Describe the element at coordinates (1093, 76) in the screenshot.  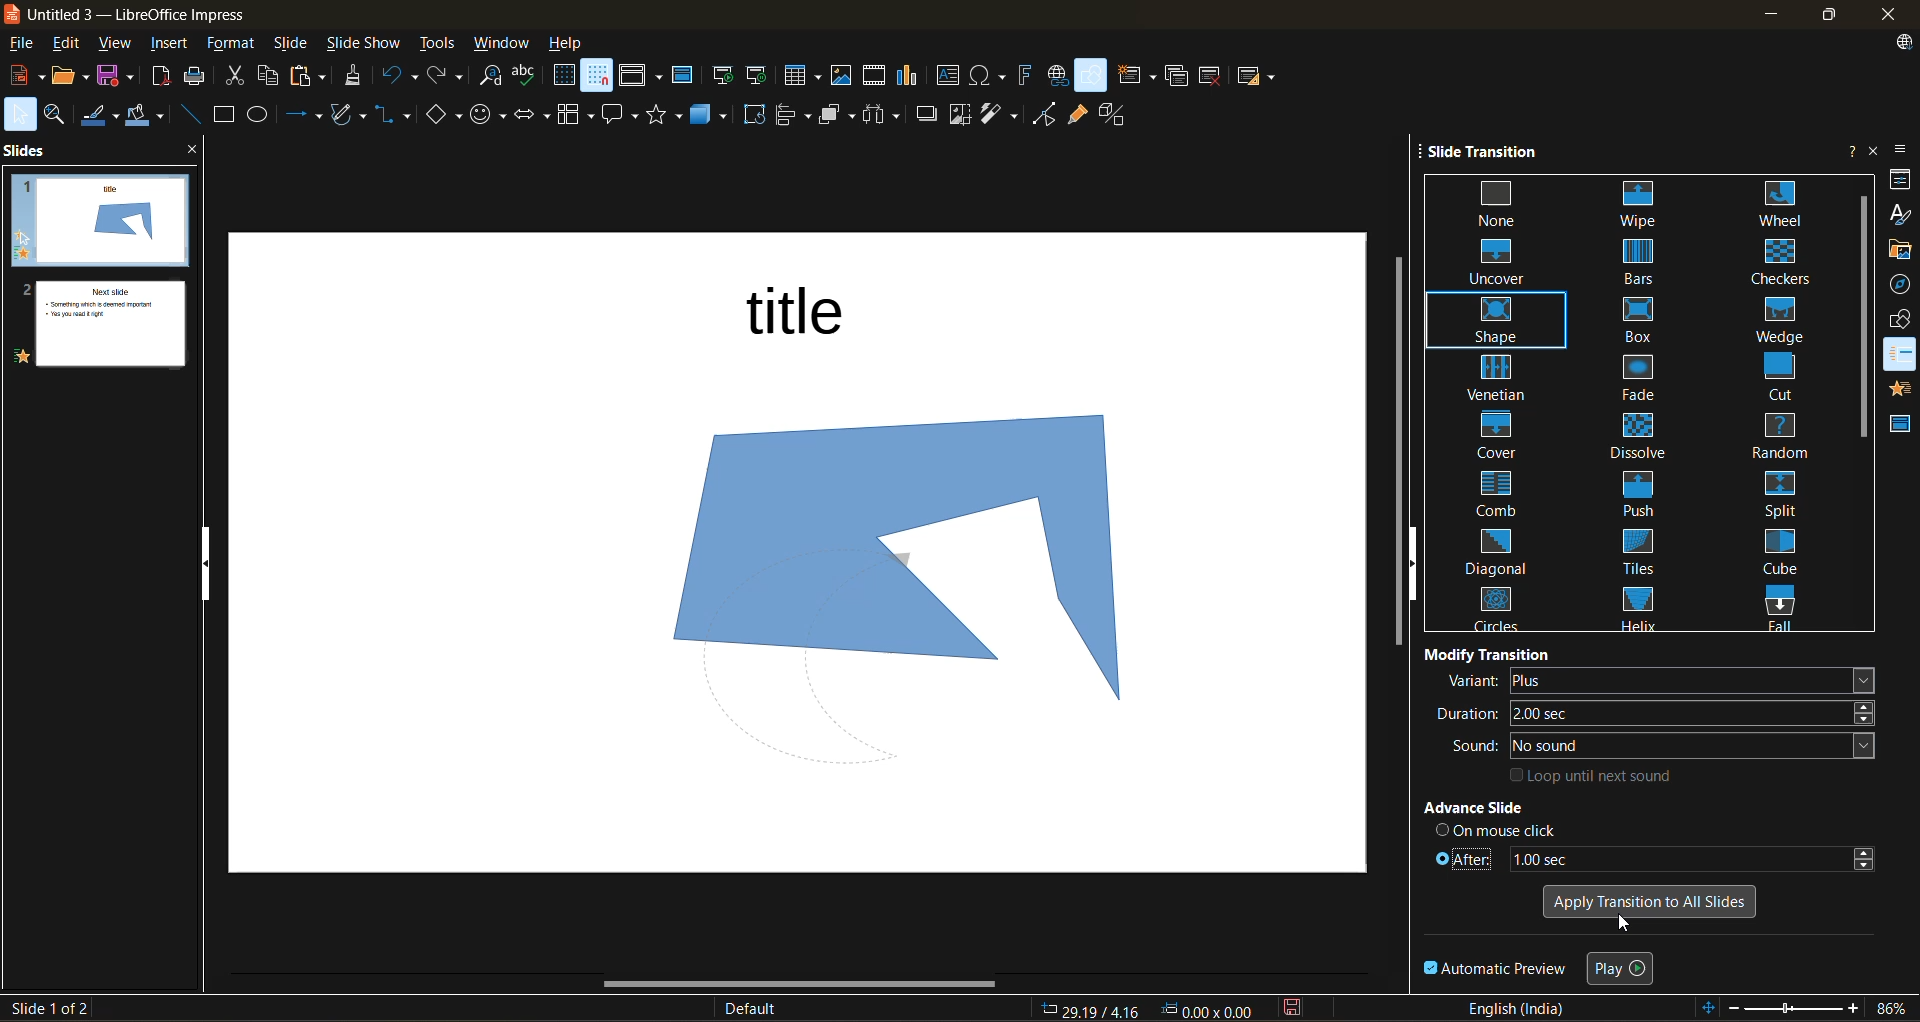
I see `show draw functions` at that location.